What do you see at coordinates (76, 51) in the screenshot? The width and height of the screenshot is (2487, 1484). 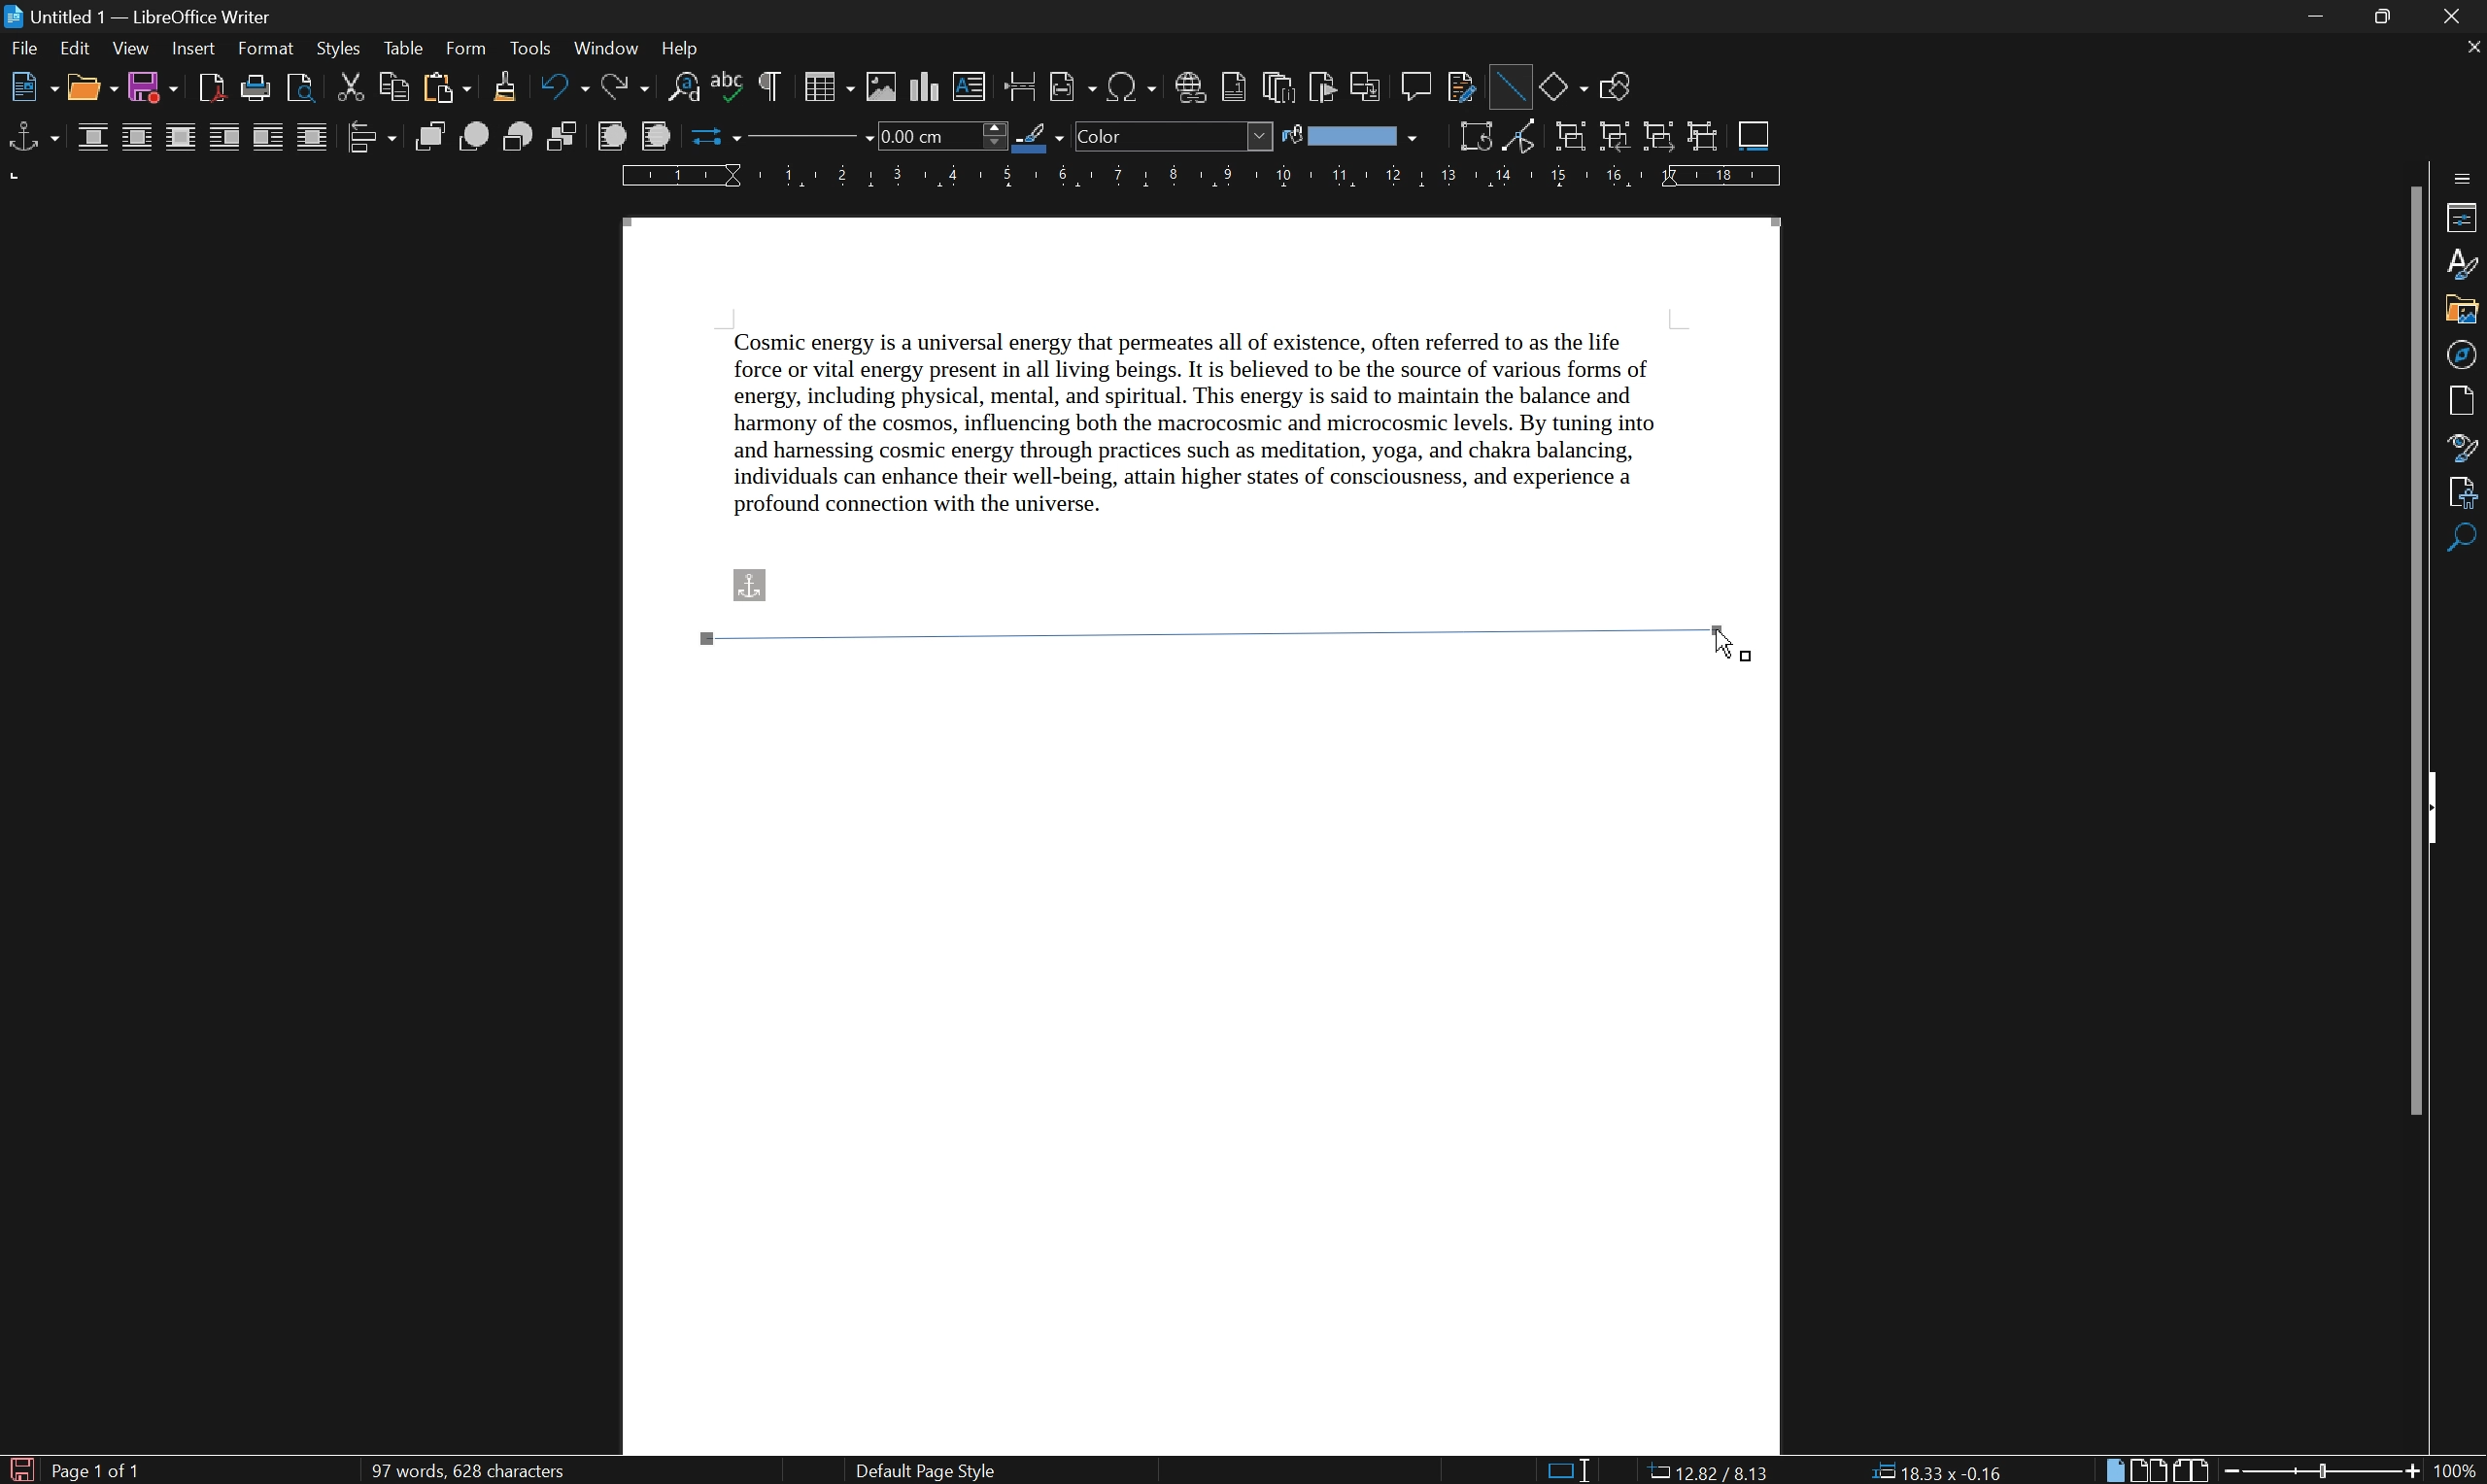 I see `edit` at bounding box center [76, 51].